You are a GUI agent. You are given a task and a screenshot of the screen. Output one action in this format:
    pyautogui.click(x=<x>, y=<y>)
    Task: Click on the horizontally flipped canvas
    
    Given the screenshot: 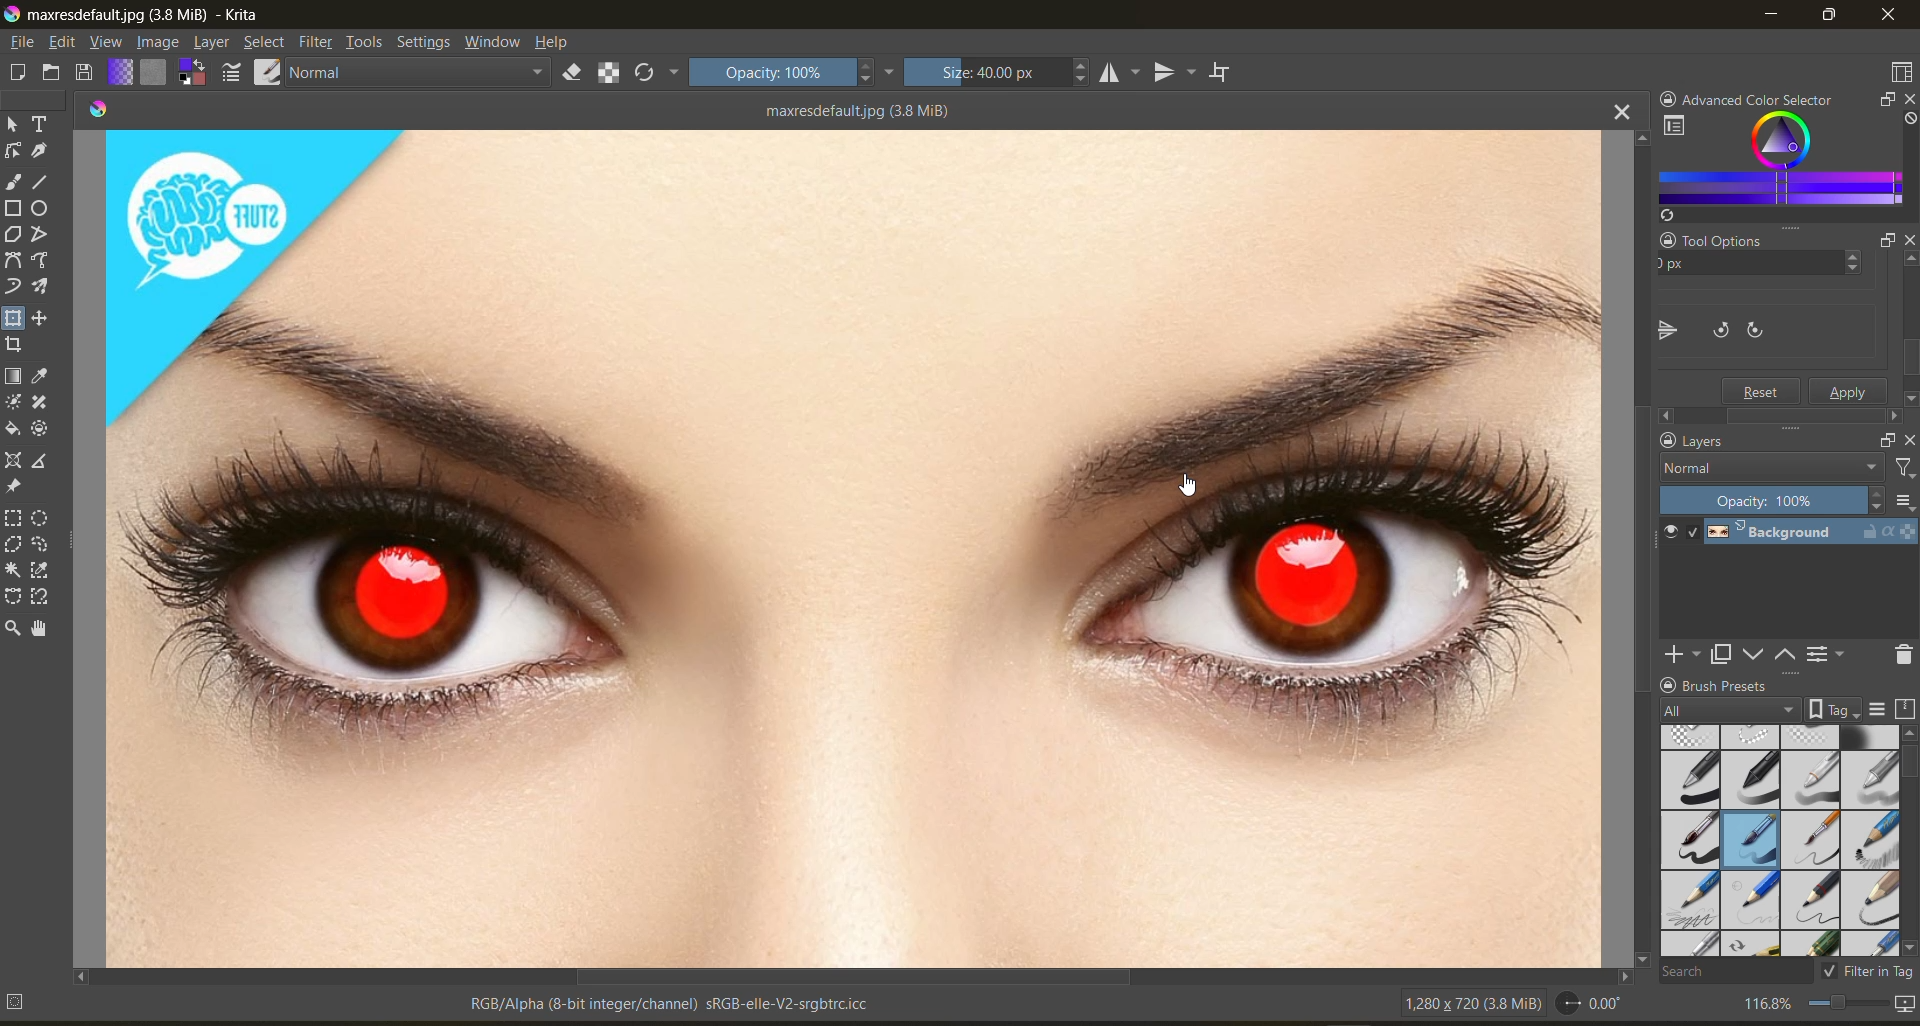 What is the action you would take?
    pyautogui.click(x=853, y=548)
    